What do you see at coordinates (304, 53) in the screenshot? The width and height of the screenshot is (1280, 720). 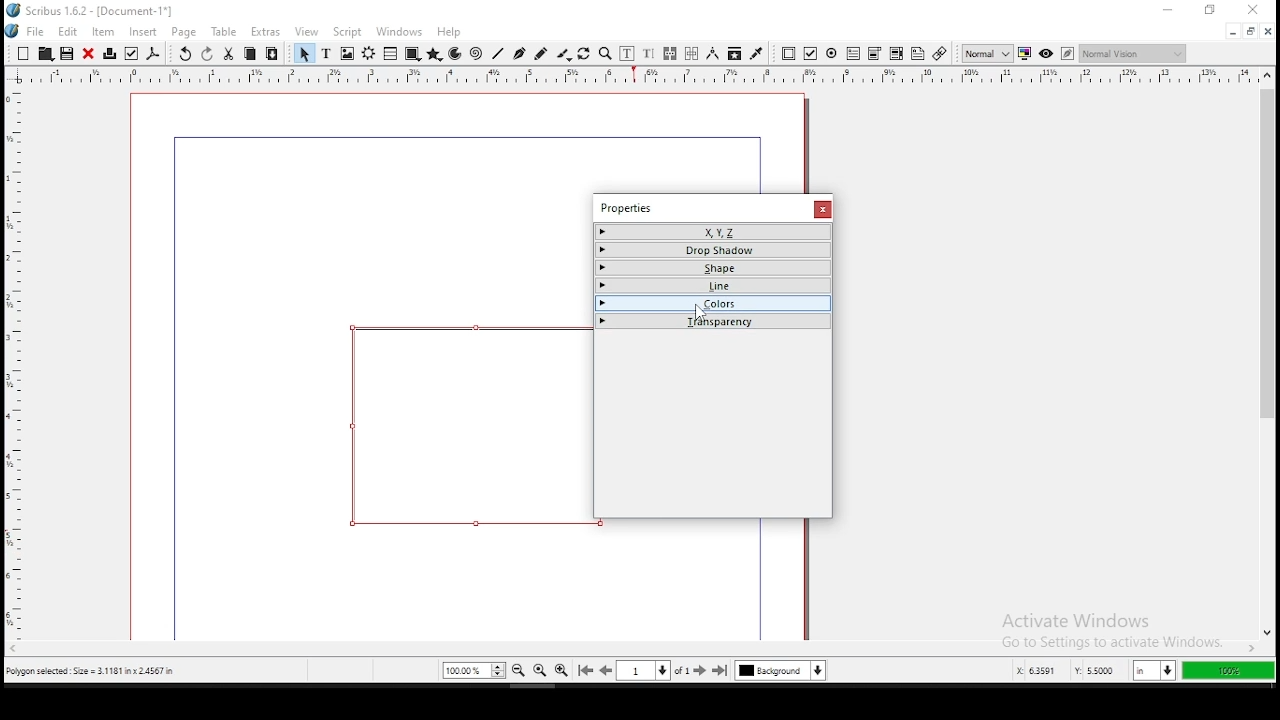 I see `select item` at bounding box center [304, 53].